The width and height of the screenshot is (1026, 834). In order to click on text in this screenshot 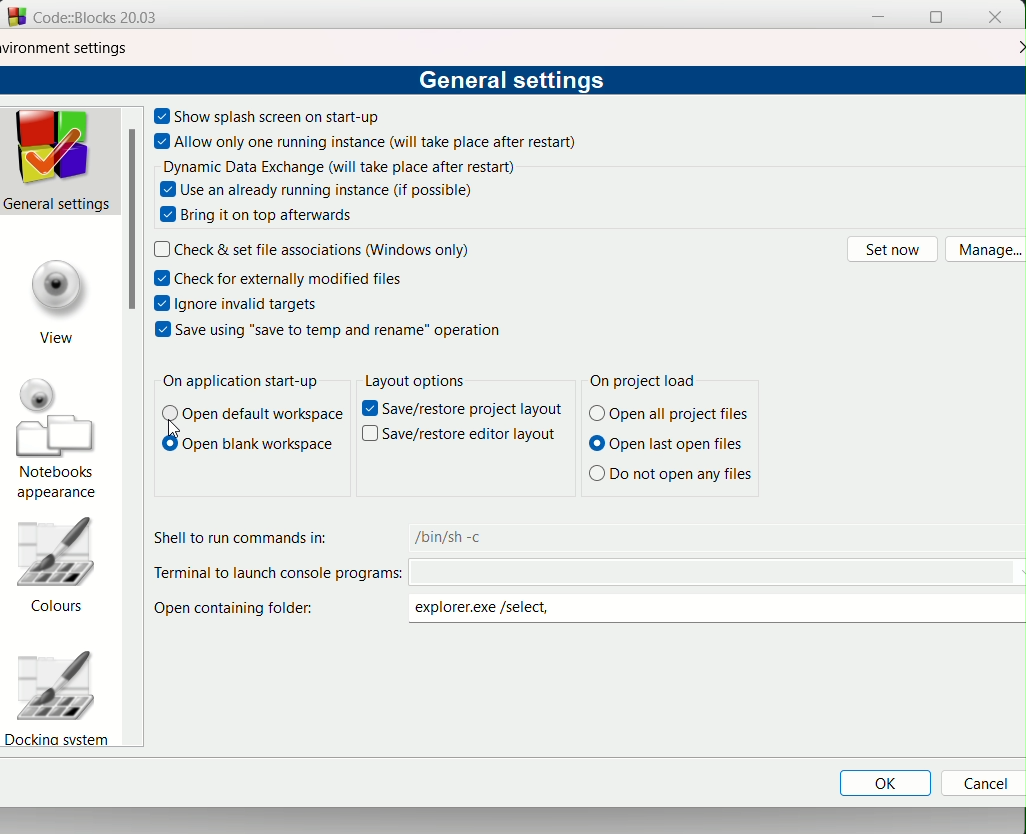, I will do `click(273, 217)`.